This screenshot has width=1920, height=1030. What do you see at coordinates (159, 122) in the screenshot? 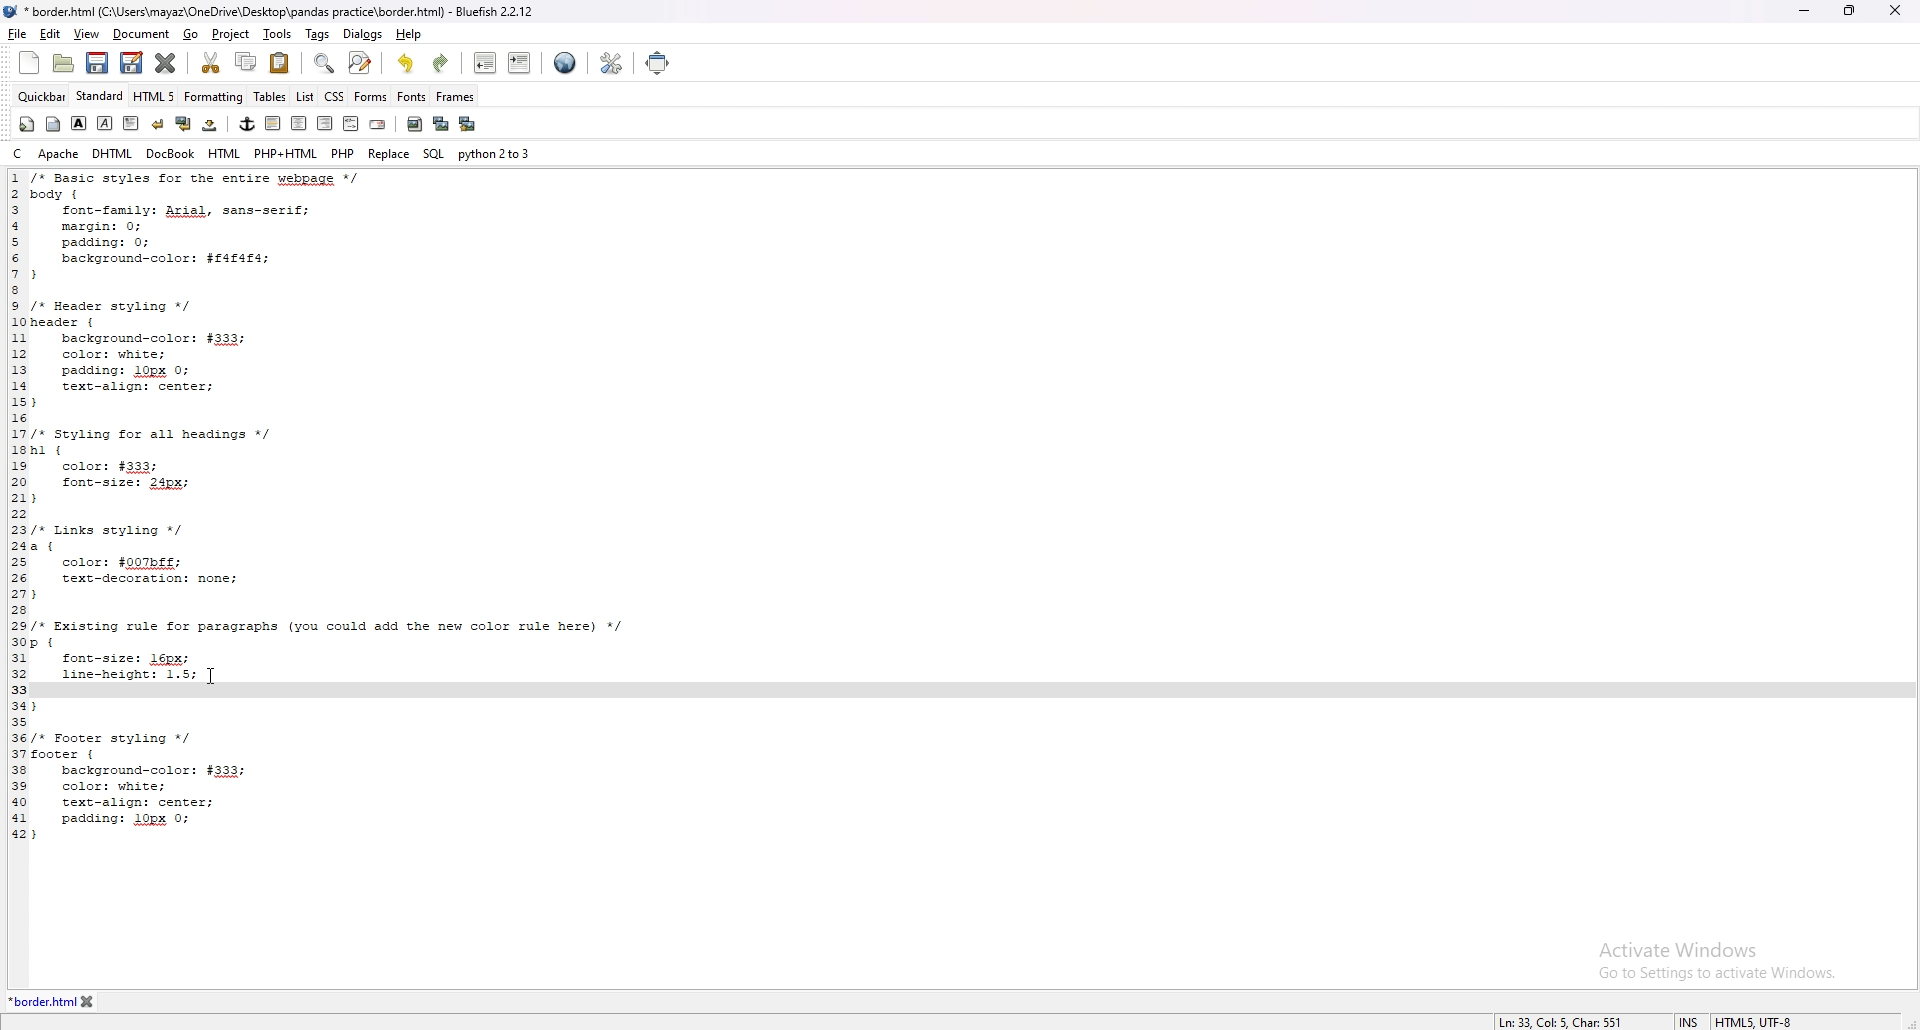
I see `break` at bounding box center [159, 122].